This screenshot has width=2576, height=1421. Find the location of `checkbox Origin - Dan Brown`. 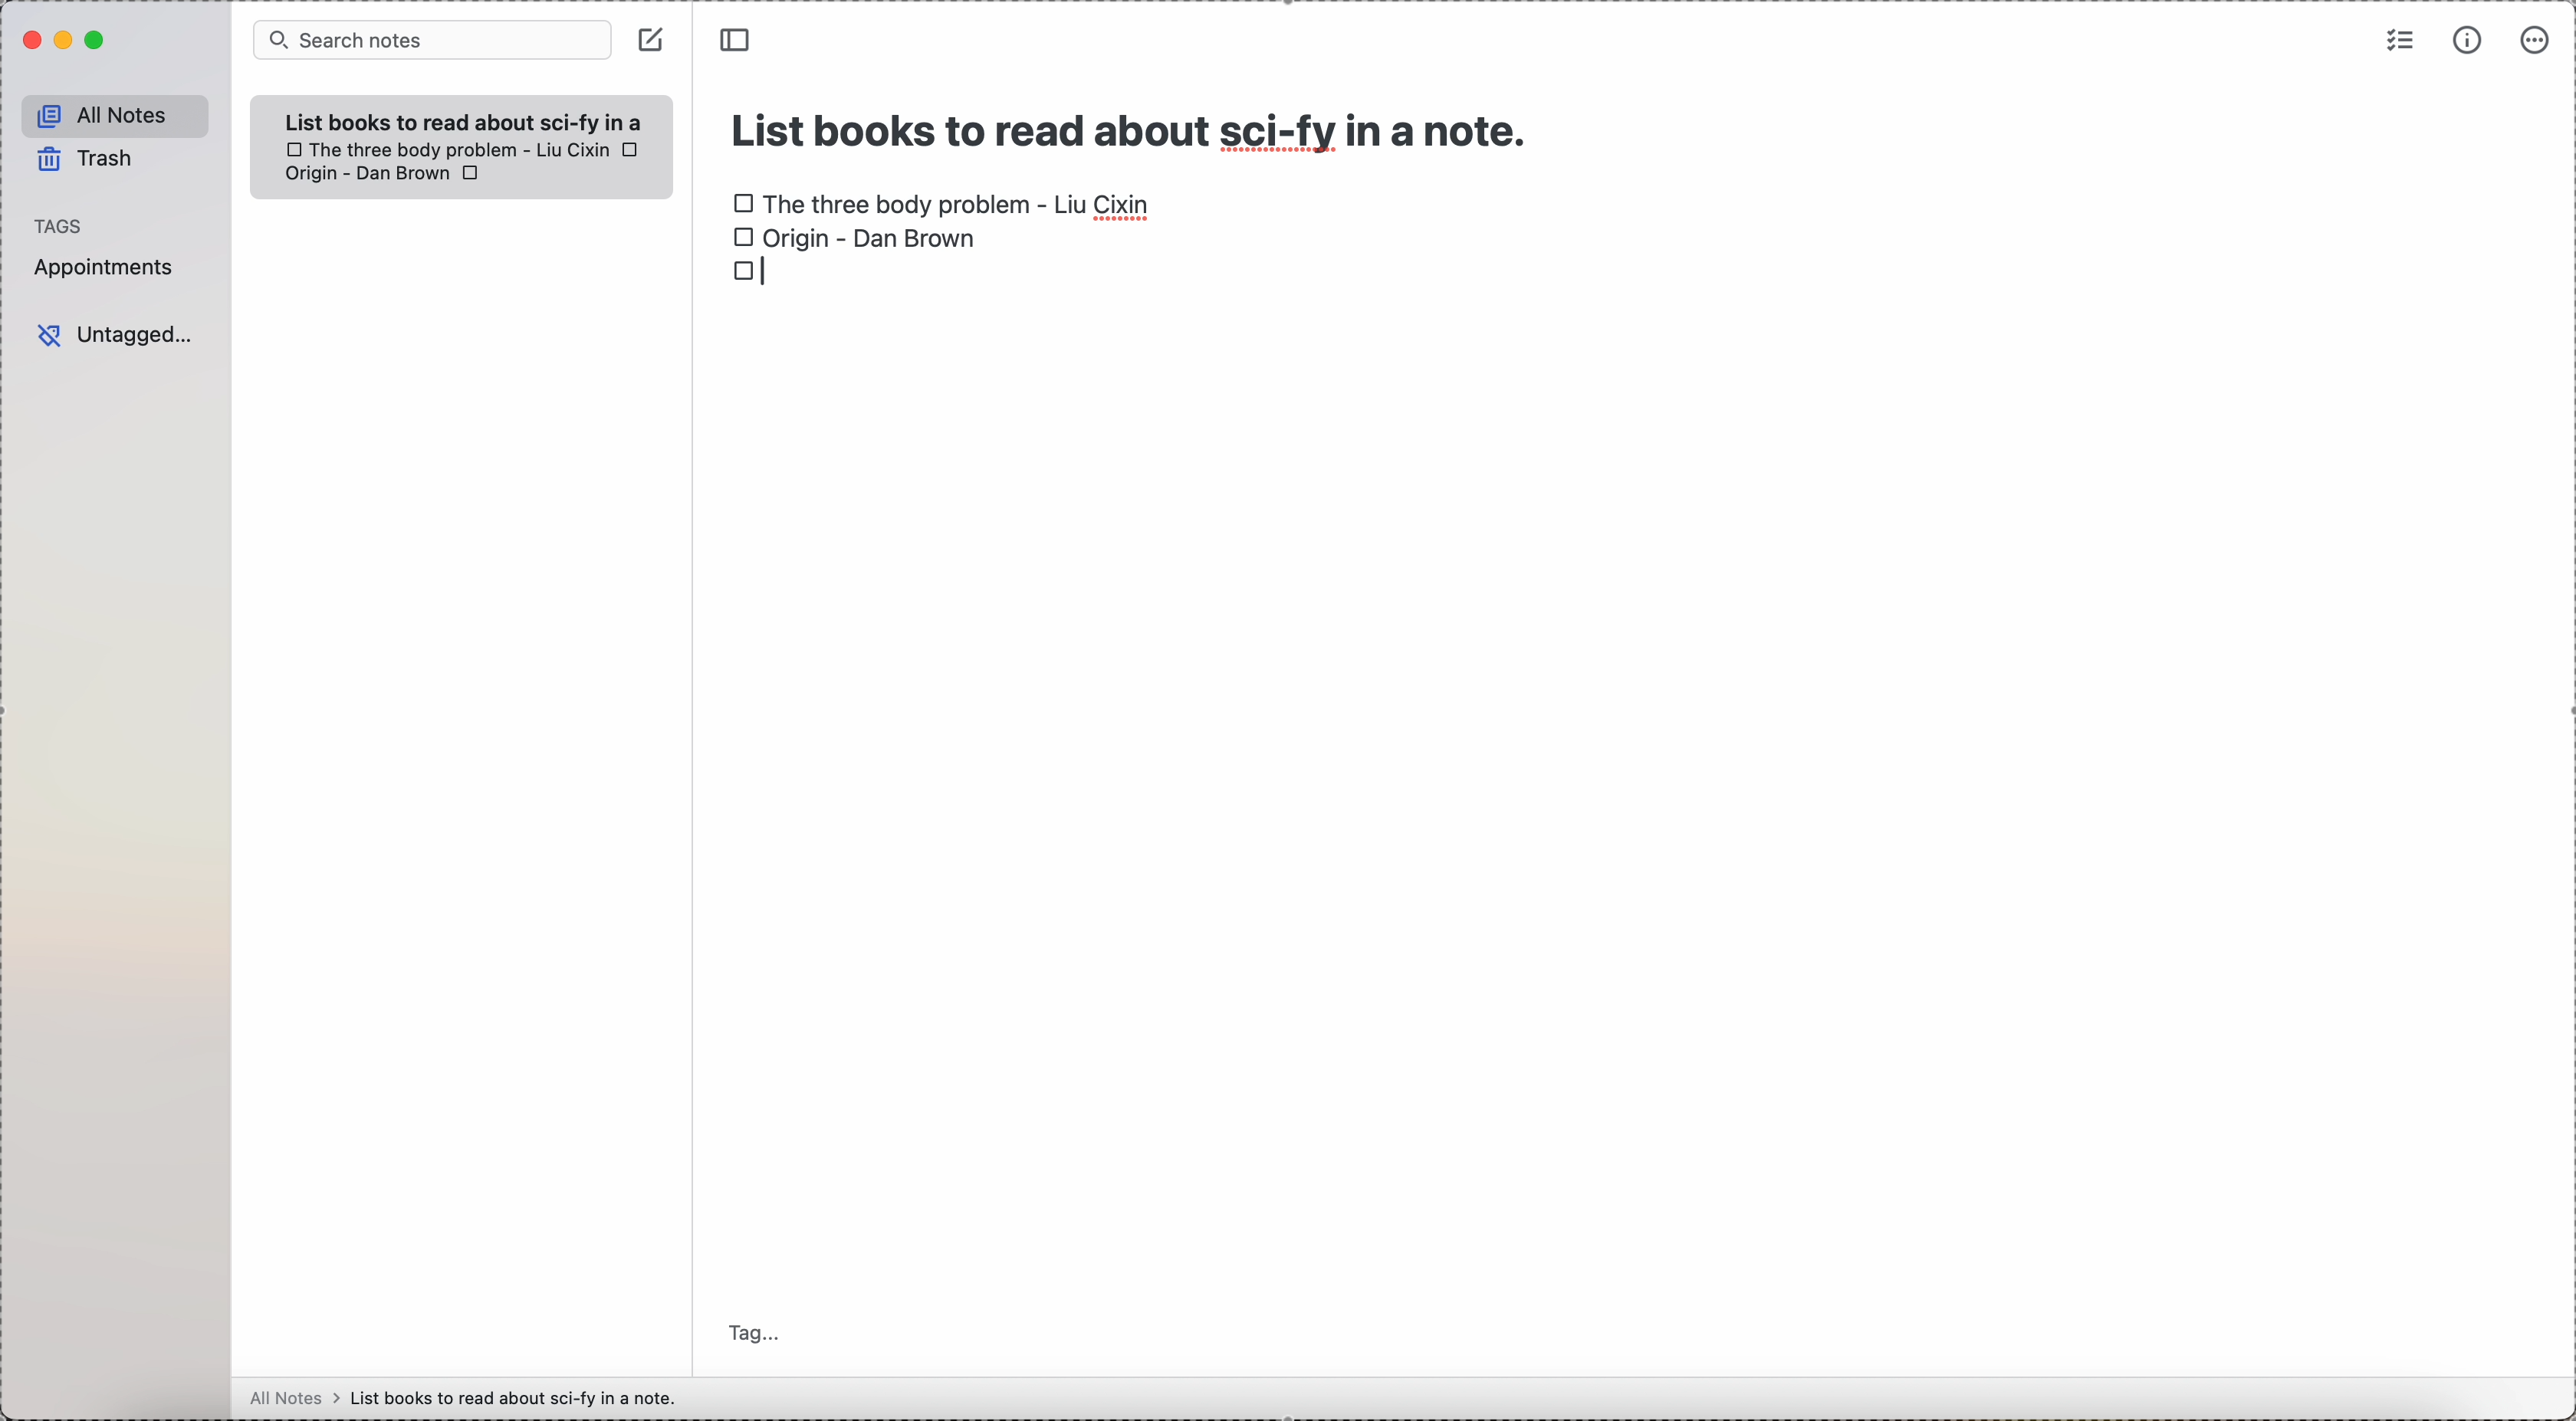

checkbox Origin - Dan Brown is located at coordinates (853, 236).